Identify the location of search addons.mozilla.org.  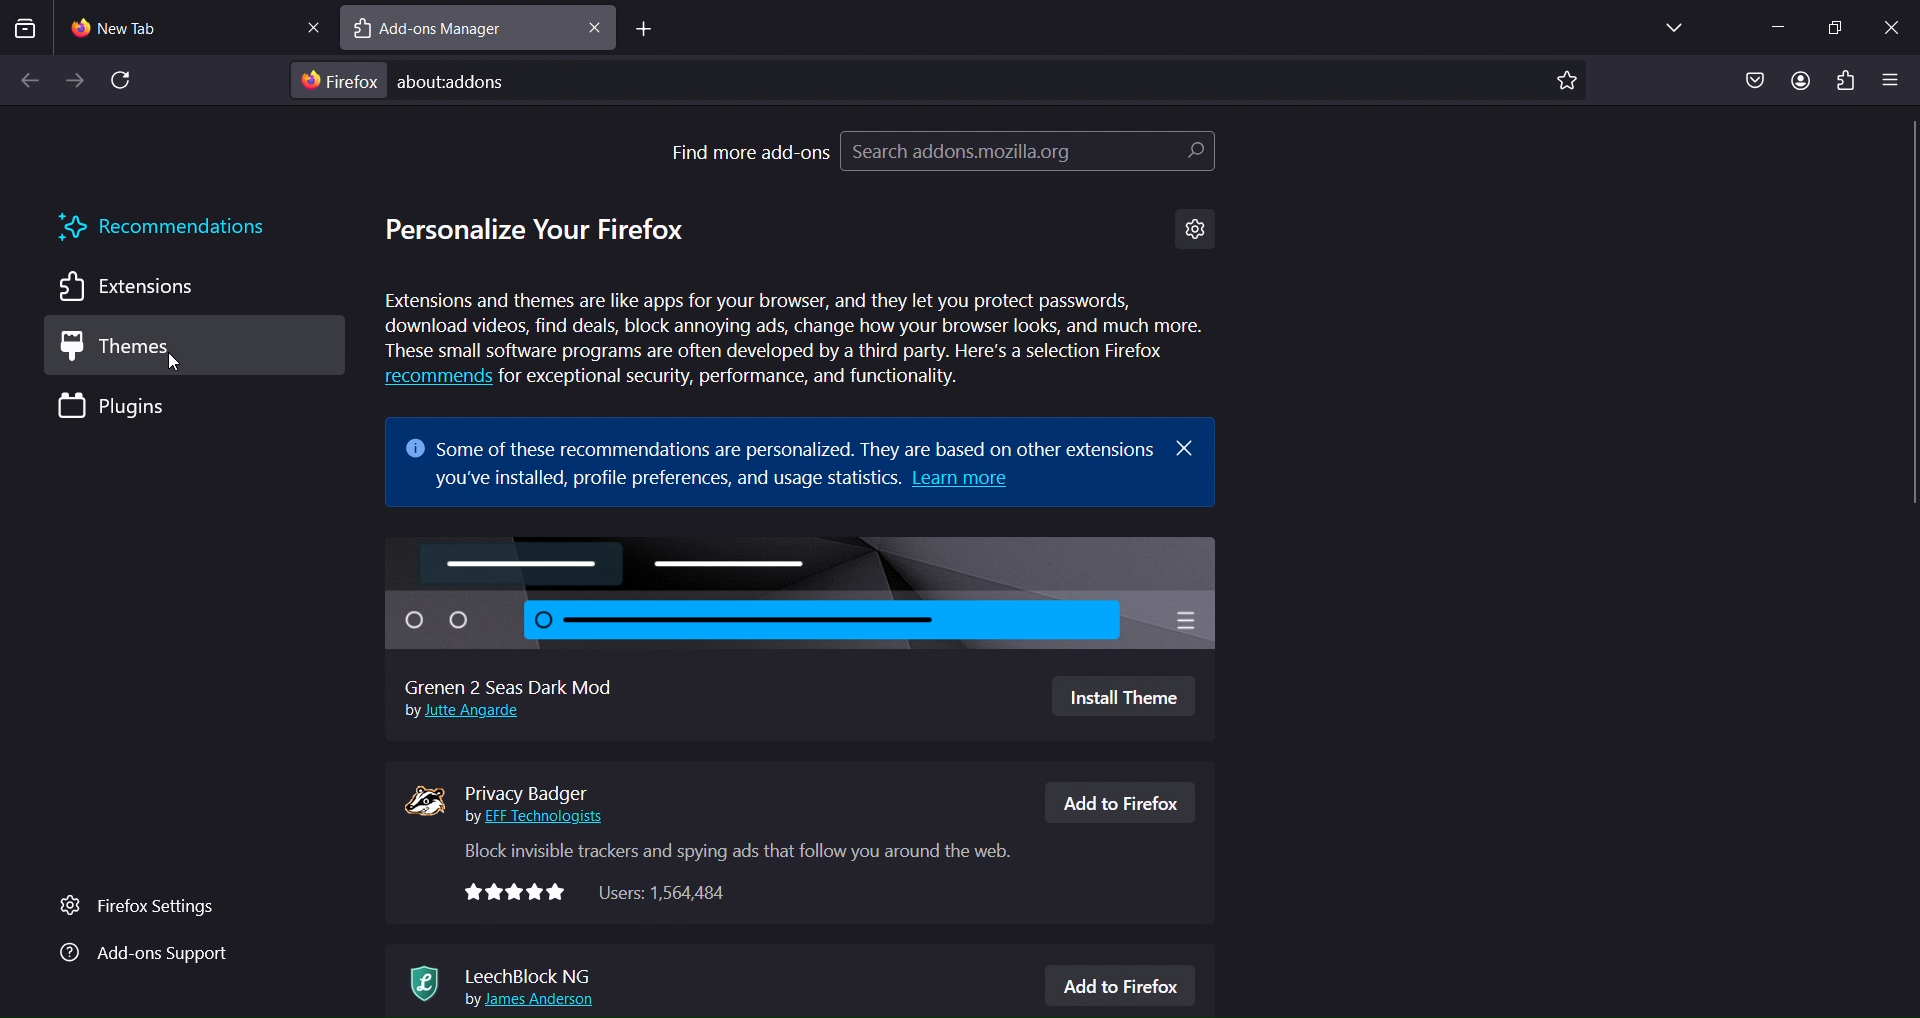
(1028, 150).